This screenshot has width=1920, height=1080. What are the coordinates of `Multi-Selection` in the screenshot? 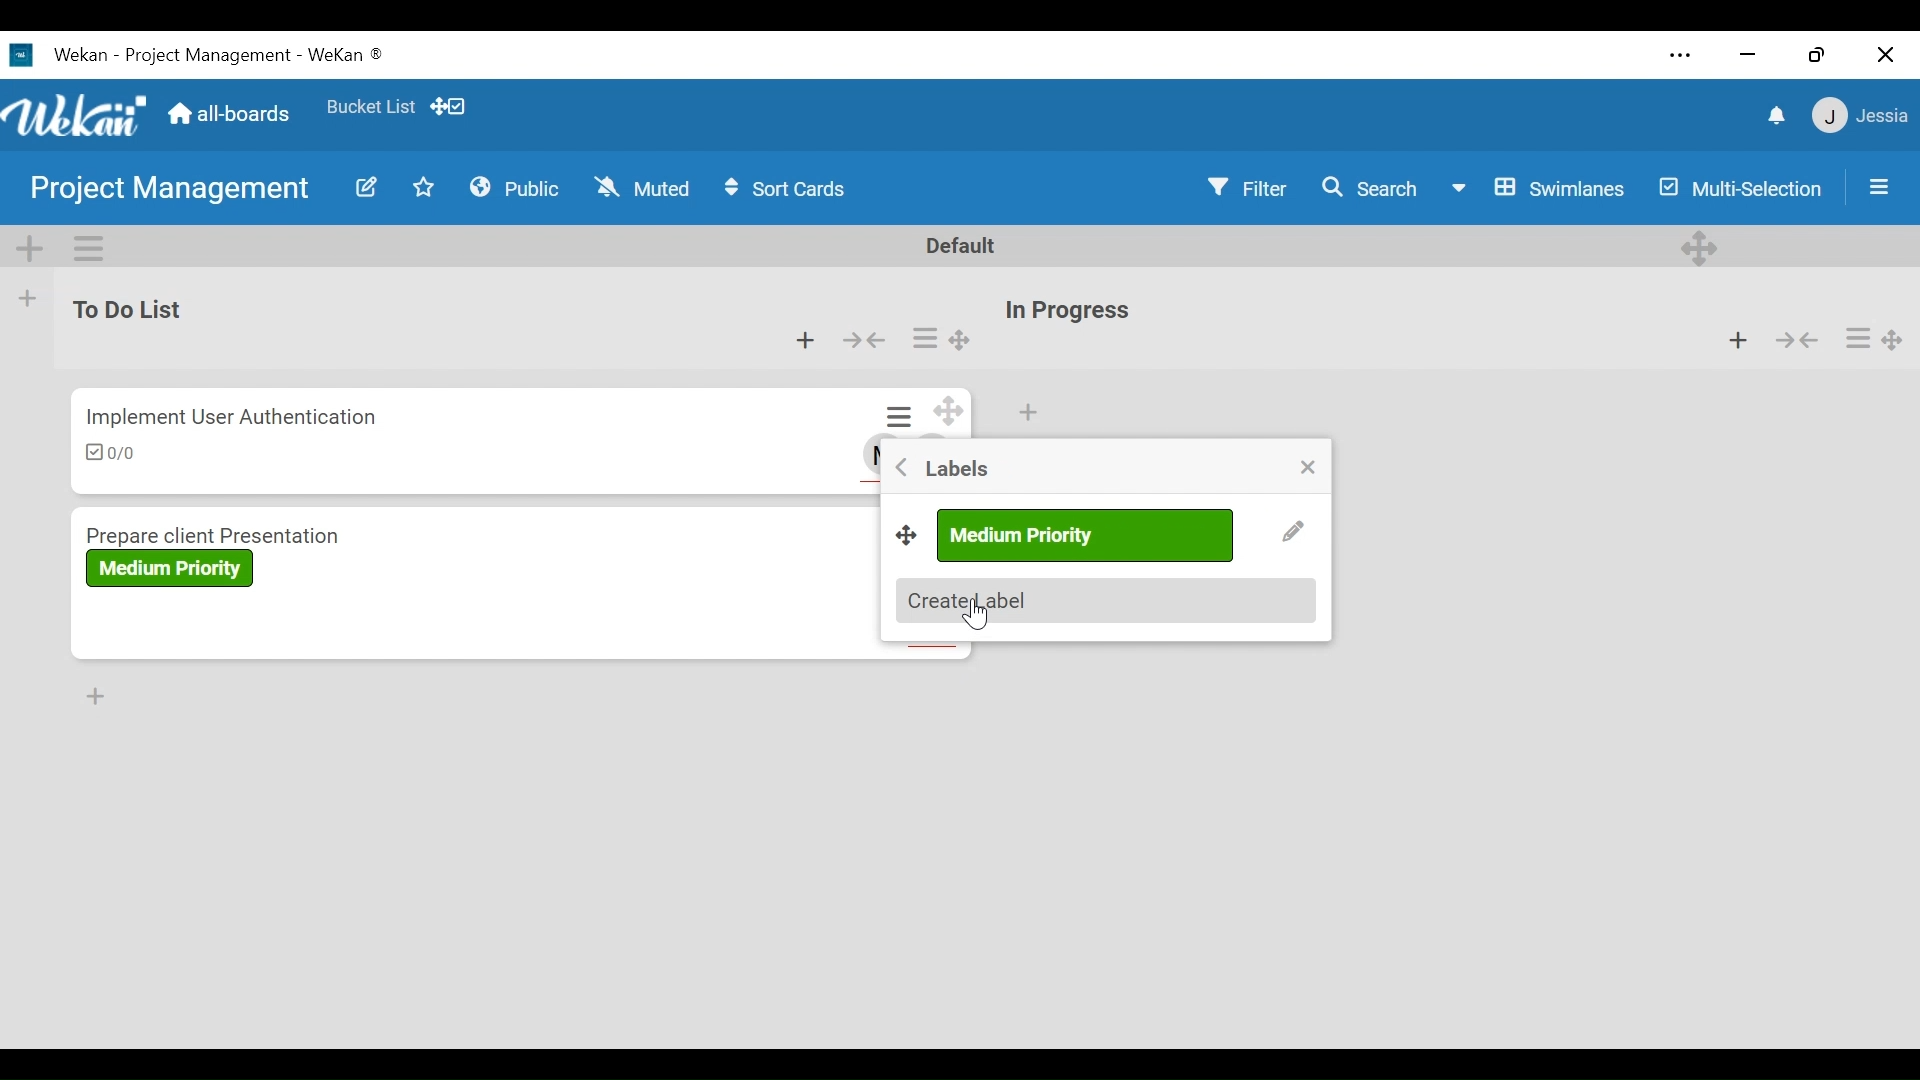 It's located at (1742, 188).